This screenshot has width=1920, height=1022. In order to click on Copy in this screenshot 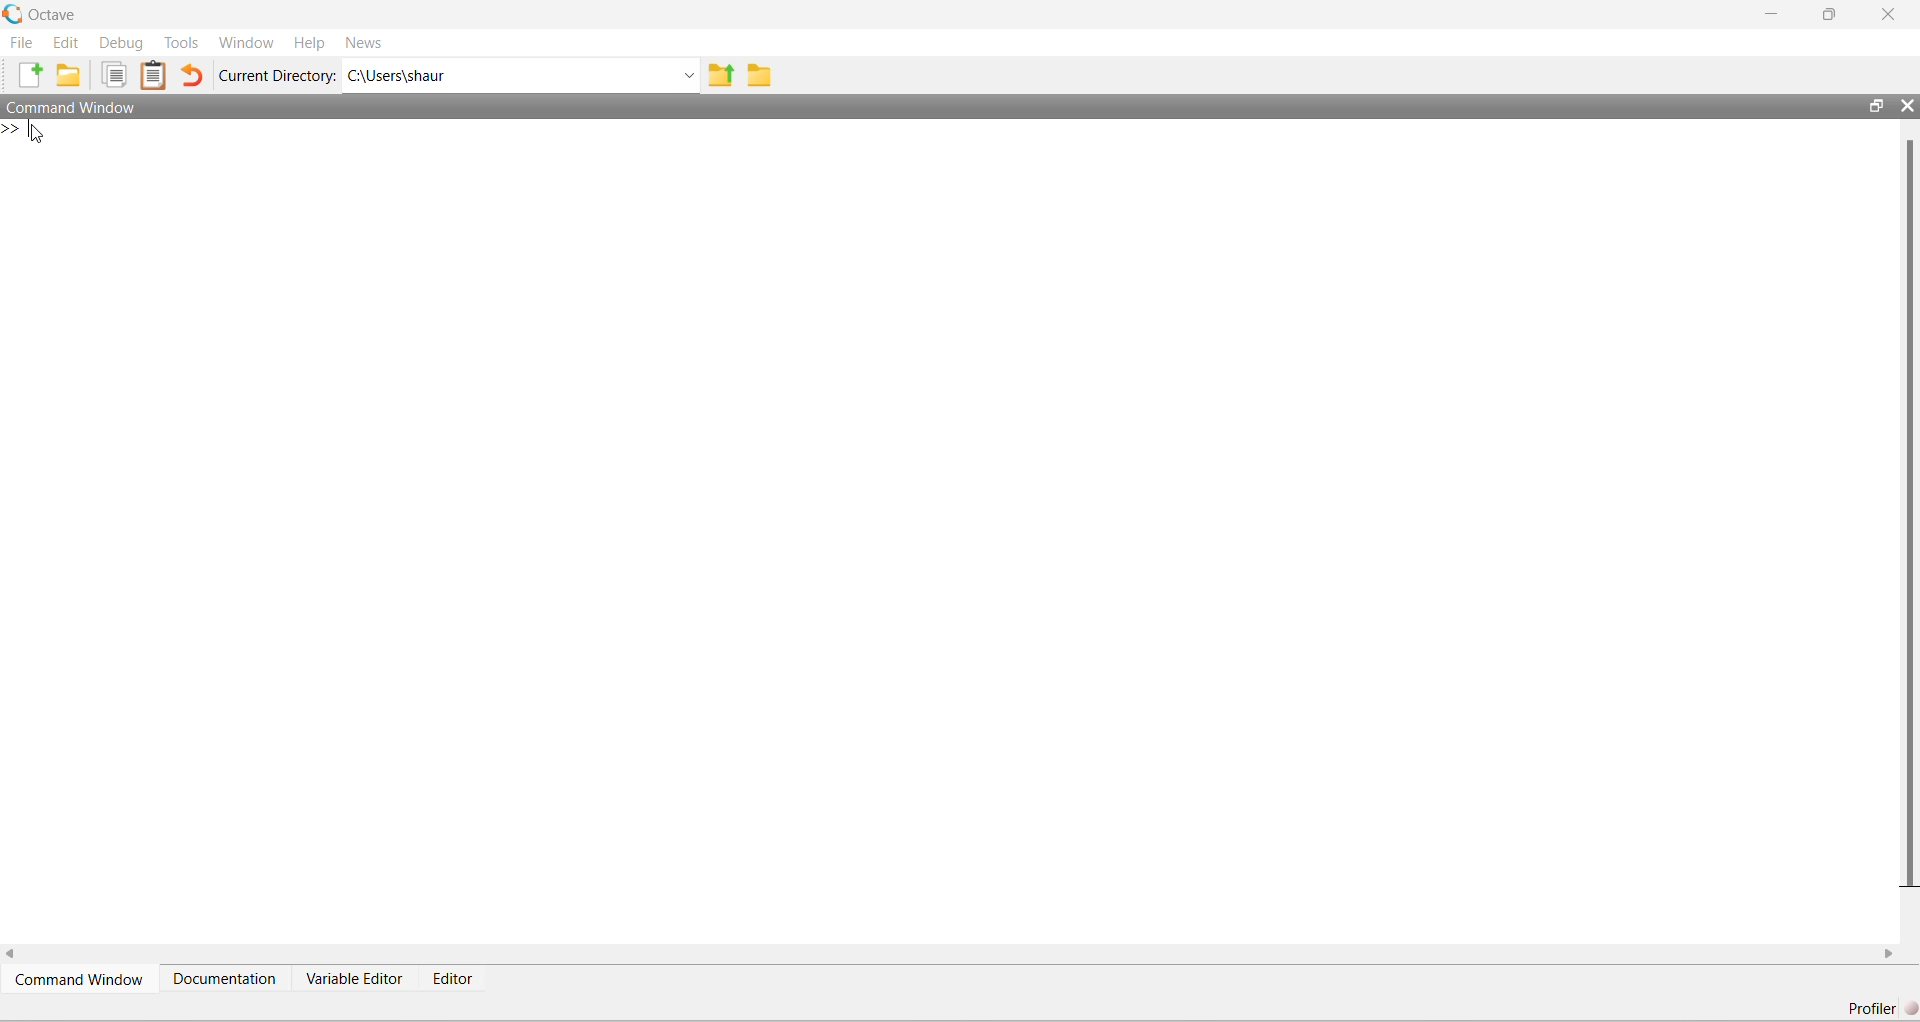, I will do `click(114, 75)`.